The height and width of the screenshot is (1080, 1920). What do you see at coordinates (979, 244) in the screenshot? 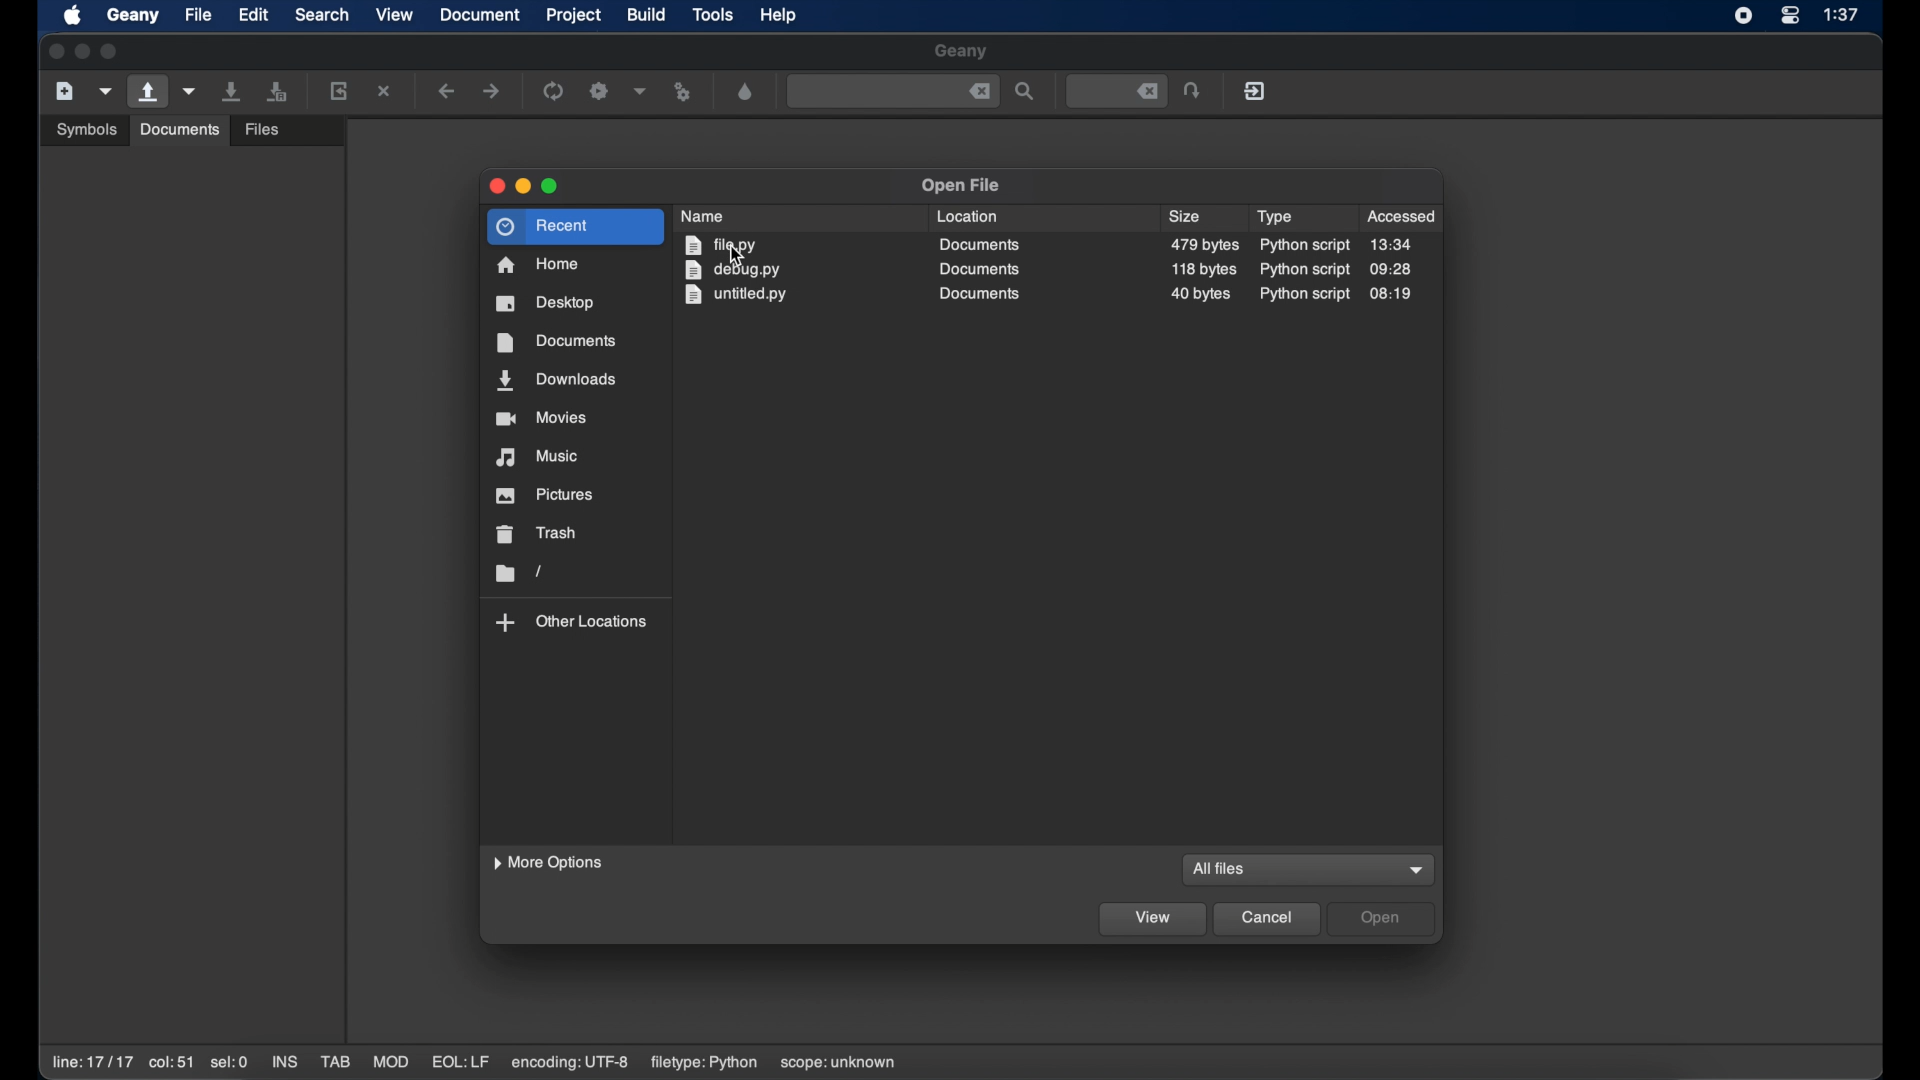
I see `documents` at bounding box center [979, 244].